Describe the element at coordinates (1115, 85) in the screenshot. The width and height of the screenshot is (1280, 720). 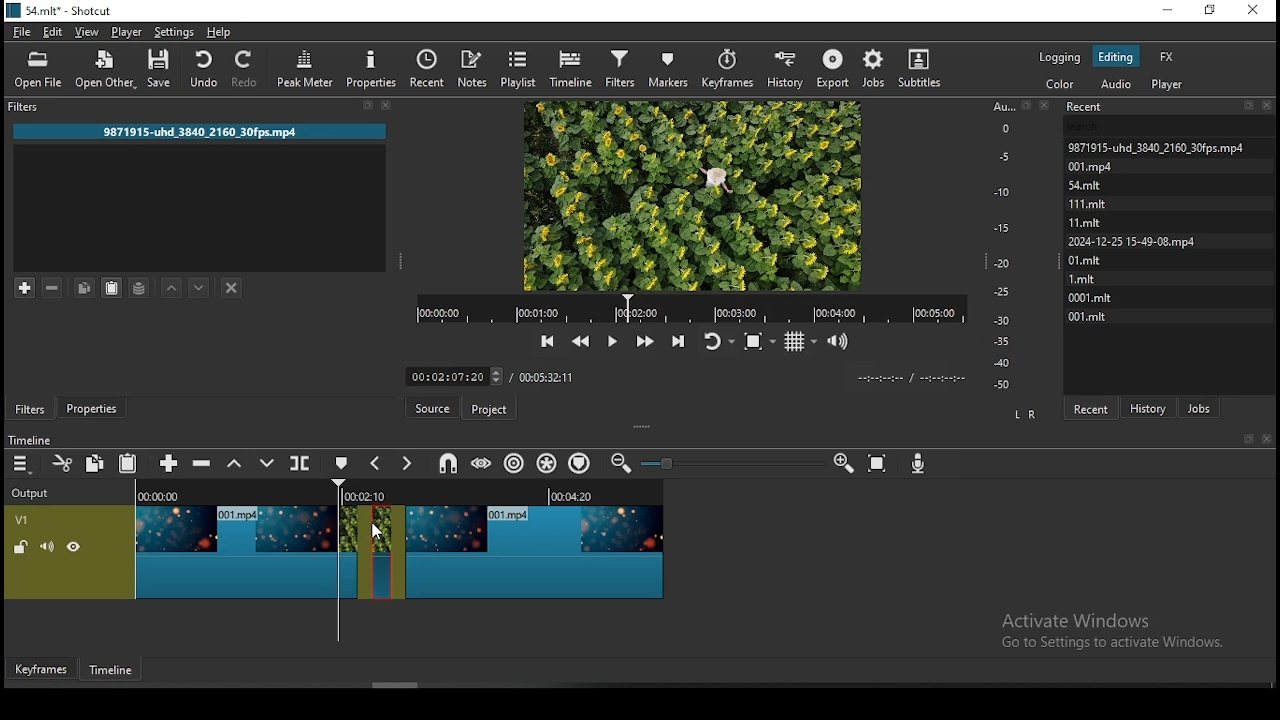
I see `audio` at that location.